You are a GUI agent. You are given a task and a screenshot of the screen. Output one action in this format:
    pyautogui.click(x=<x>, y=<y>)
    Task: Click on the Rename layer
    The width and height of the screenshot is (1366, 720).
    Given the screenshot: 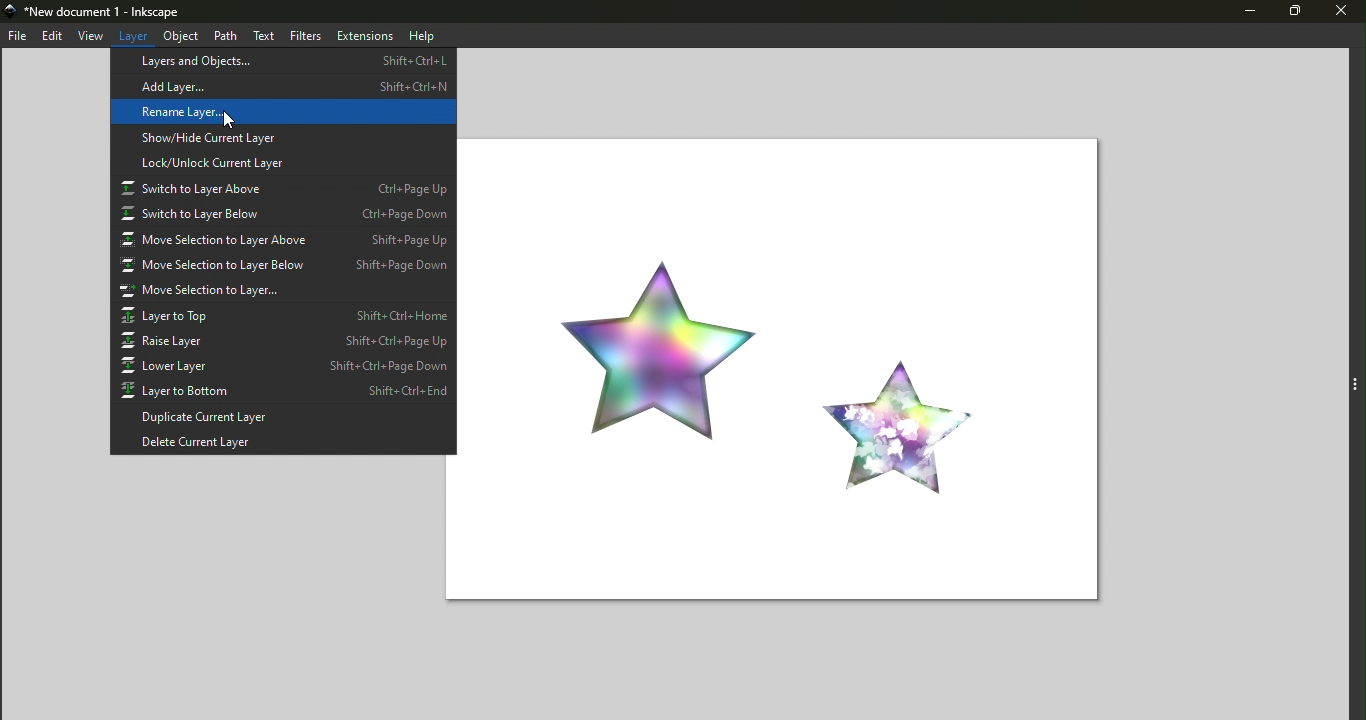 What is the action you would take?
    pyautogui.click(x=283, y=111)
    